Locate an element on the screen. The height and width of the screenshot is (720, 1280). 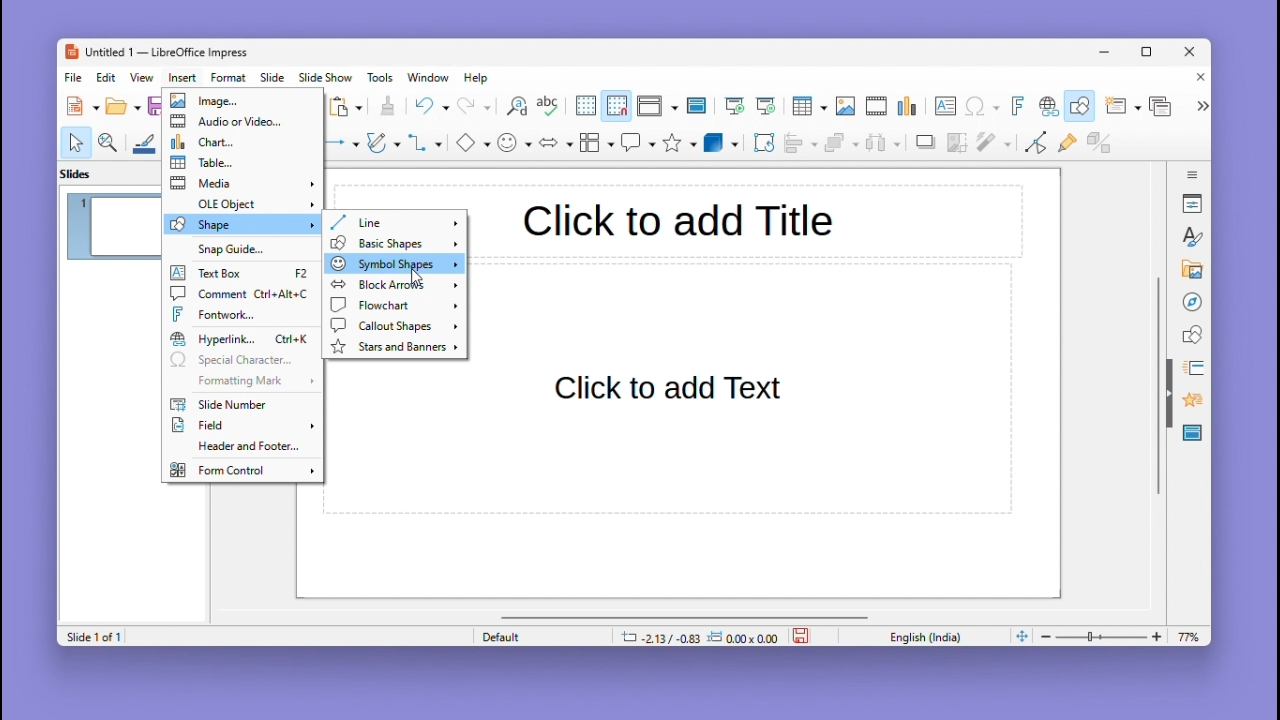
Effects is located at coordinates (1190, 403).